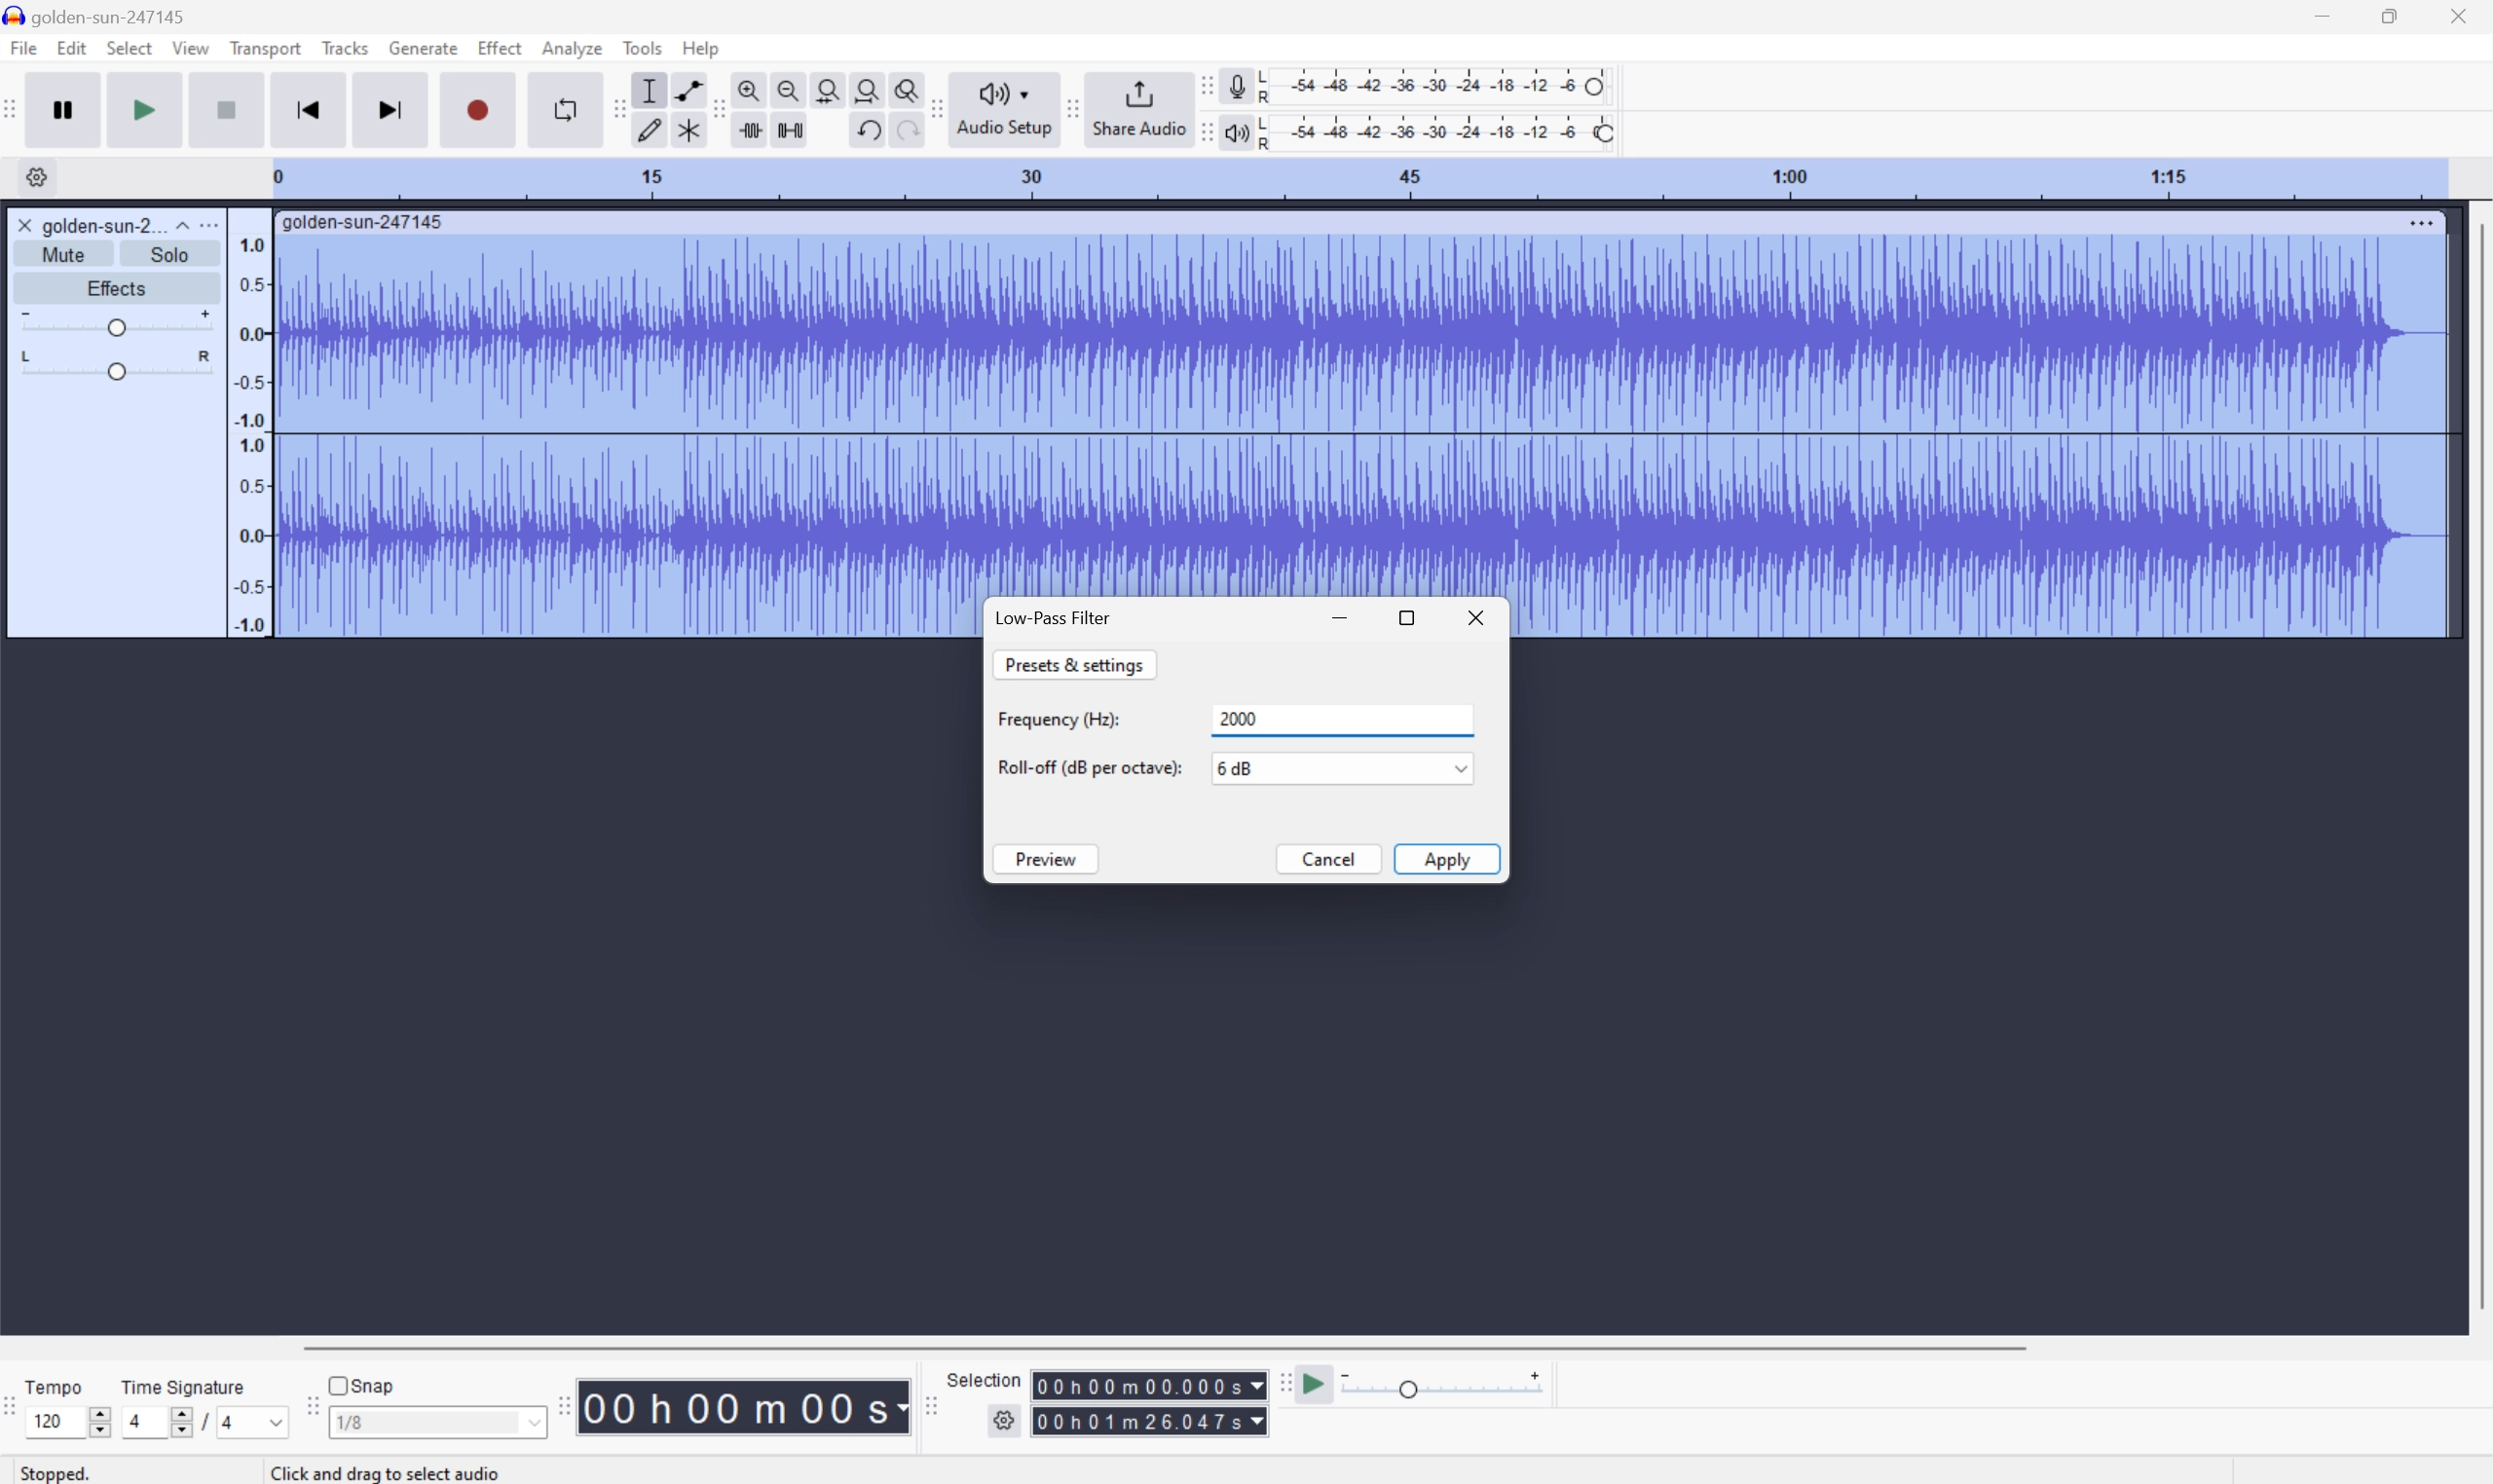  I want to click on Selection tool, so click(650, 90).